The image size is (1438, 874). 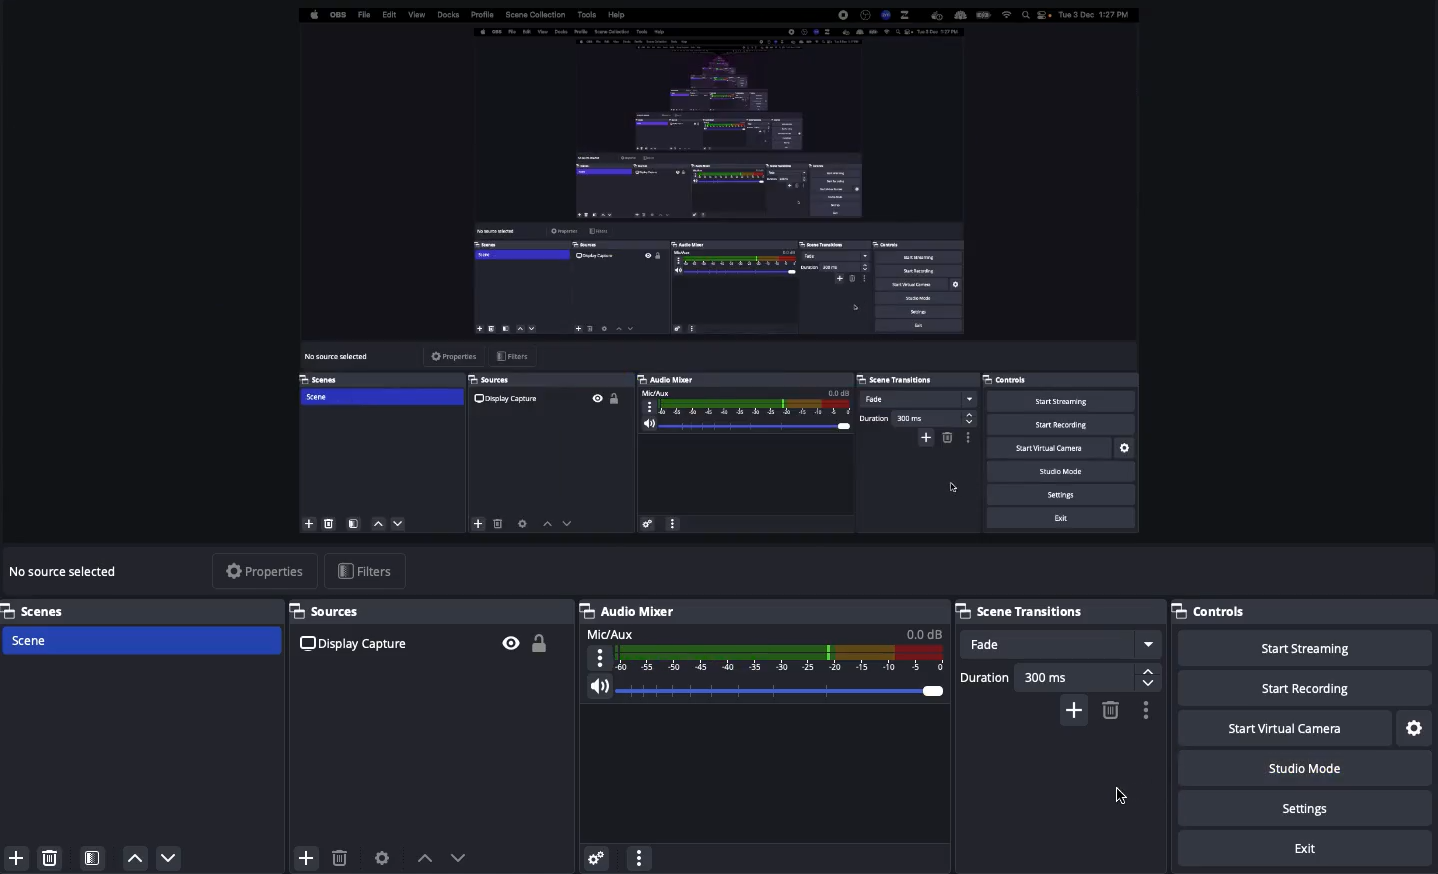 What do you see at coordinates (1308, 807) in the screenshot?
I see `Settings` at bounding box center [1308, 807].